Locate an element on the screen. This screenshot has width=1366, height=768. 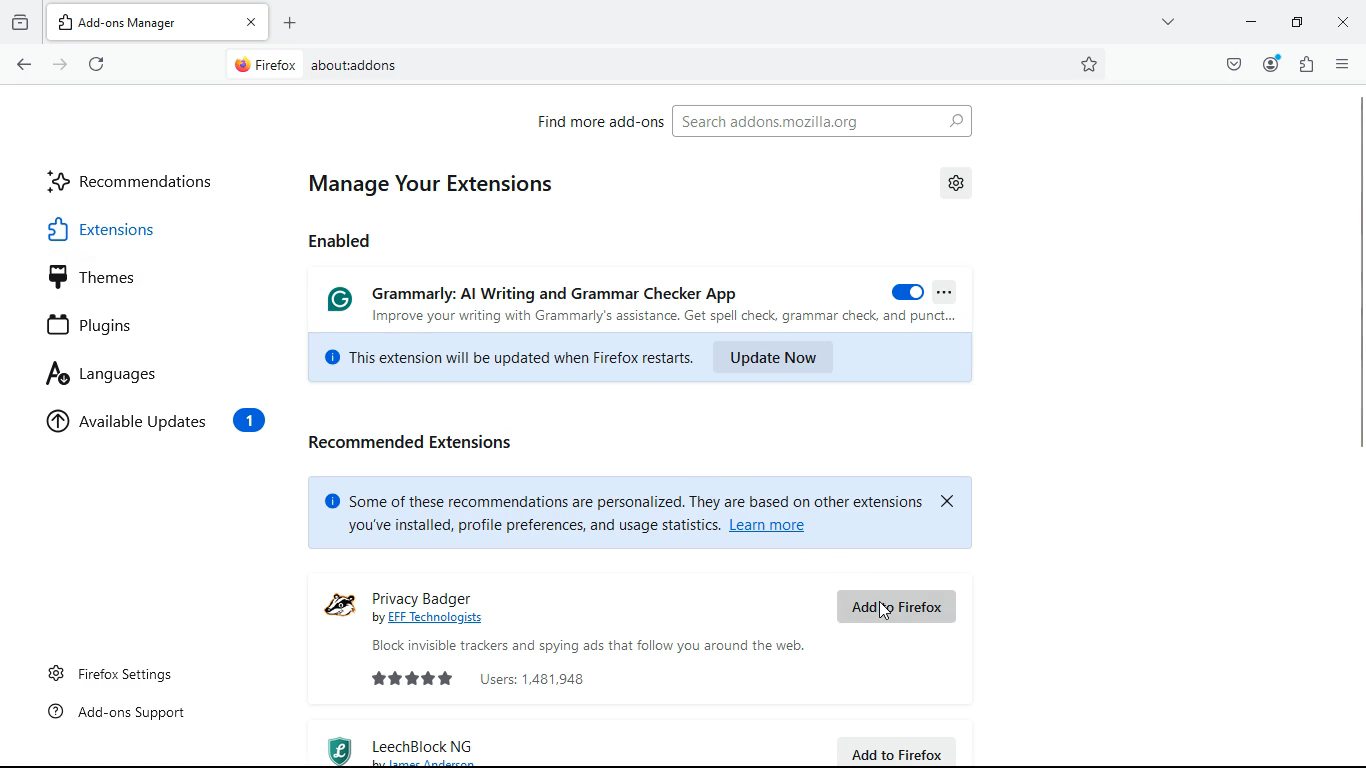
add to firefox is located at coordinates (902, 609).